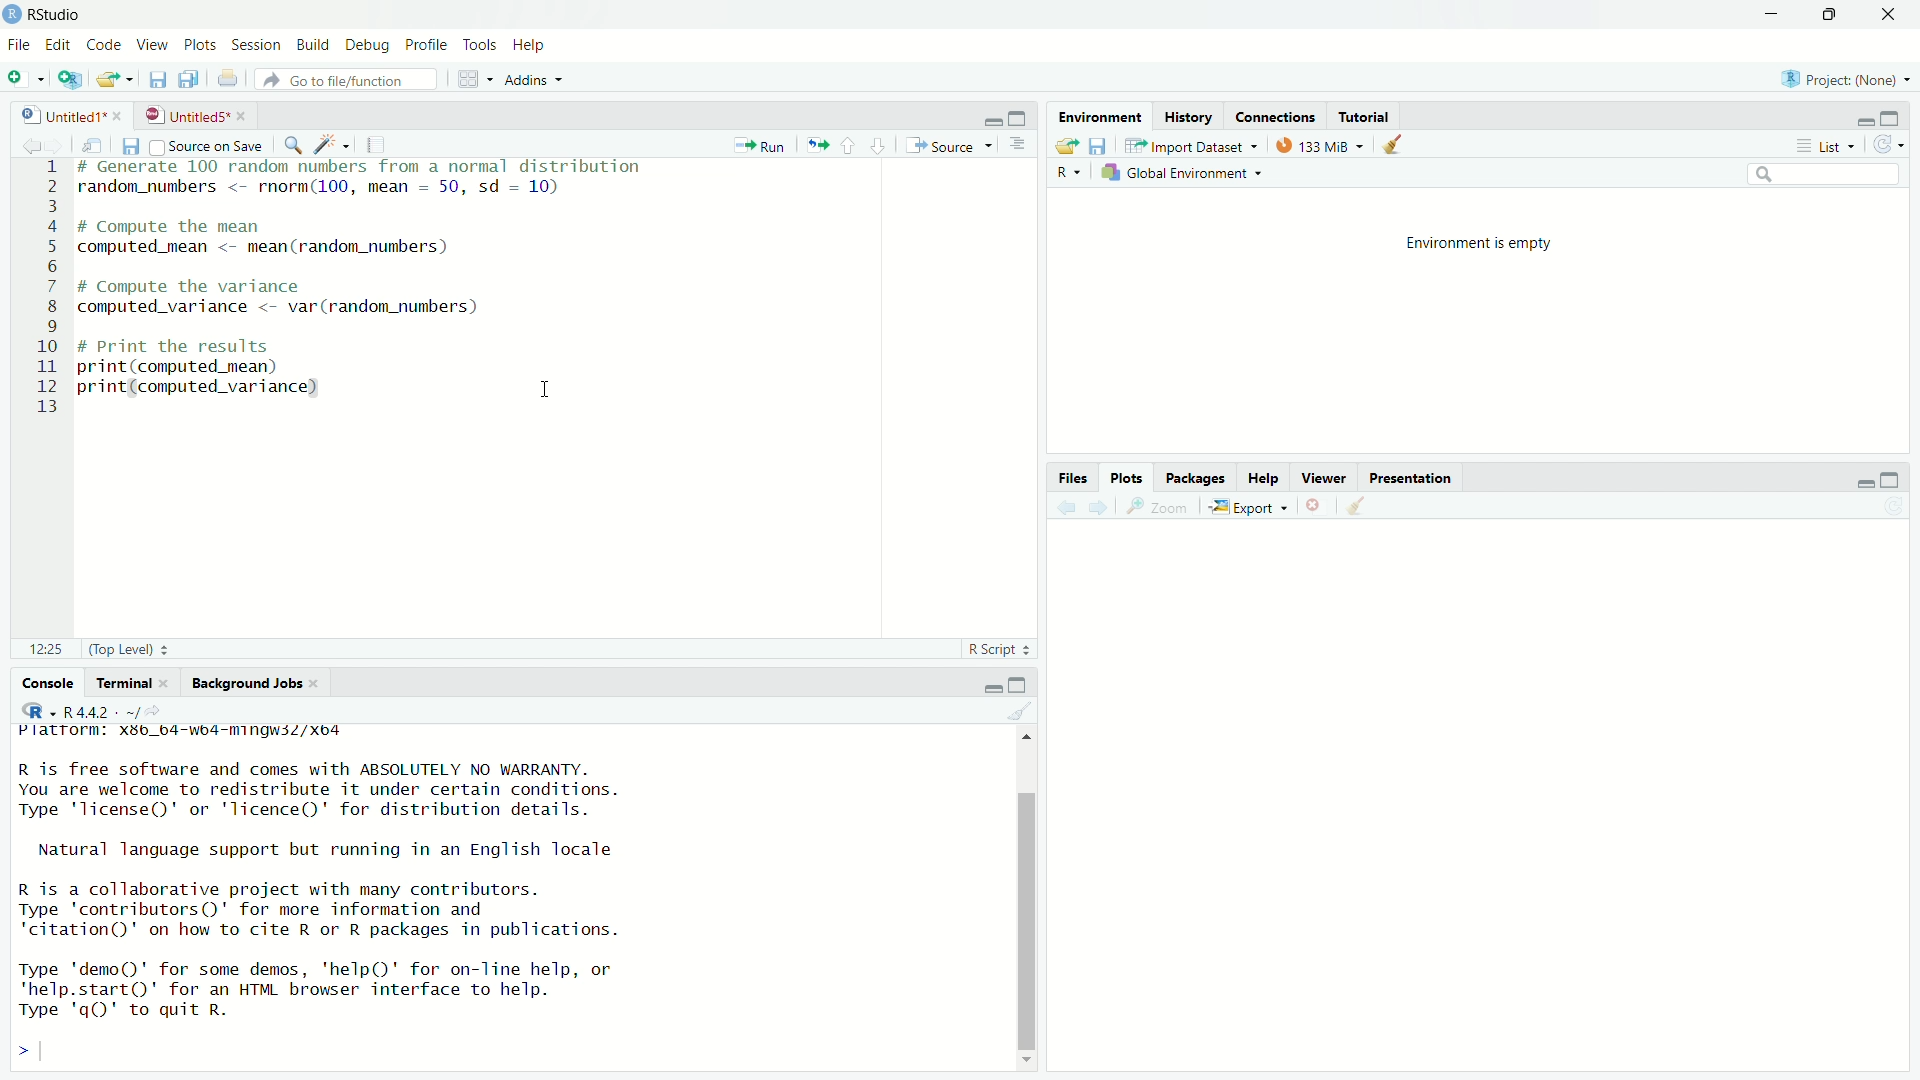  Describe the element at coordinates (312, 787) in the screenshot. I see `R is free software and comes with ABSOLUTELY NO WARRANTY.
You are welcome to redistribute it under certain conditions.
Type "license" or 'licence()' for distribution details.` at that location.